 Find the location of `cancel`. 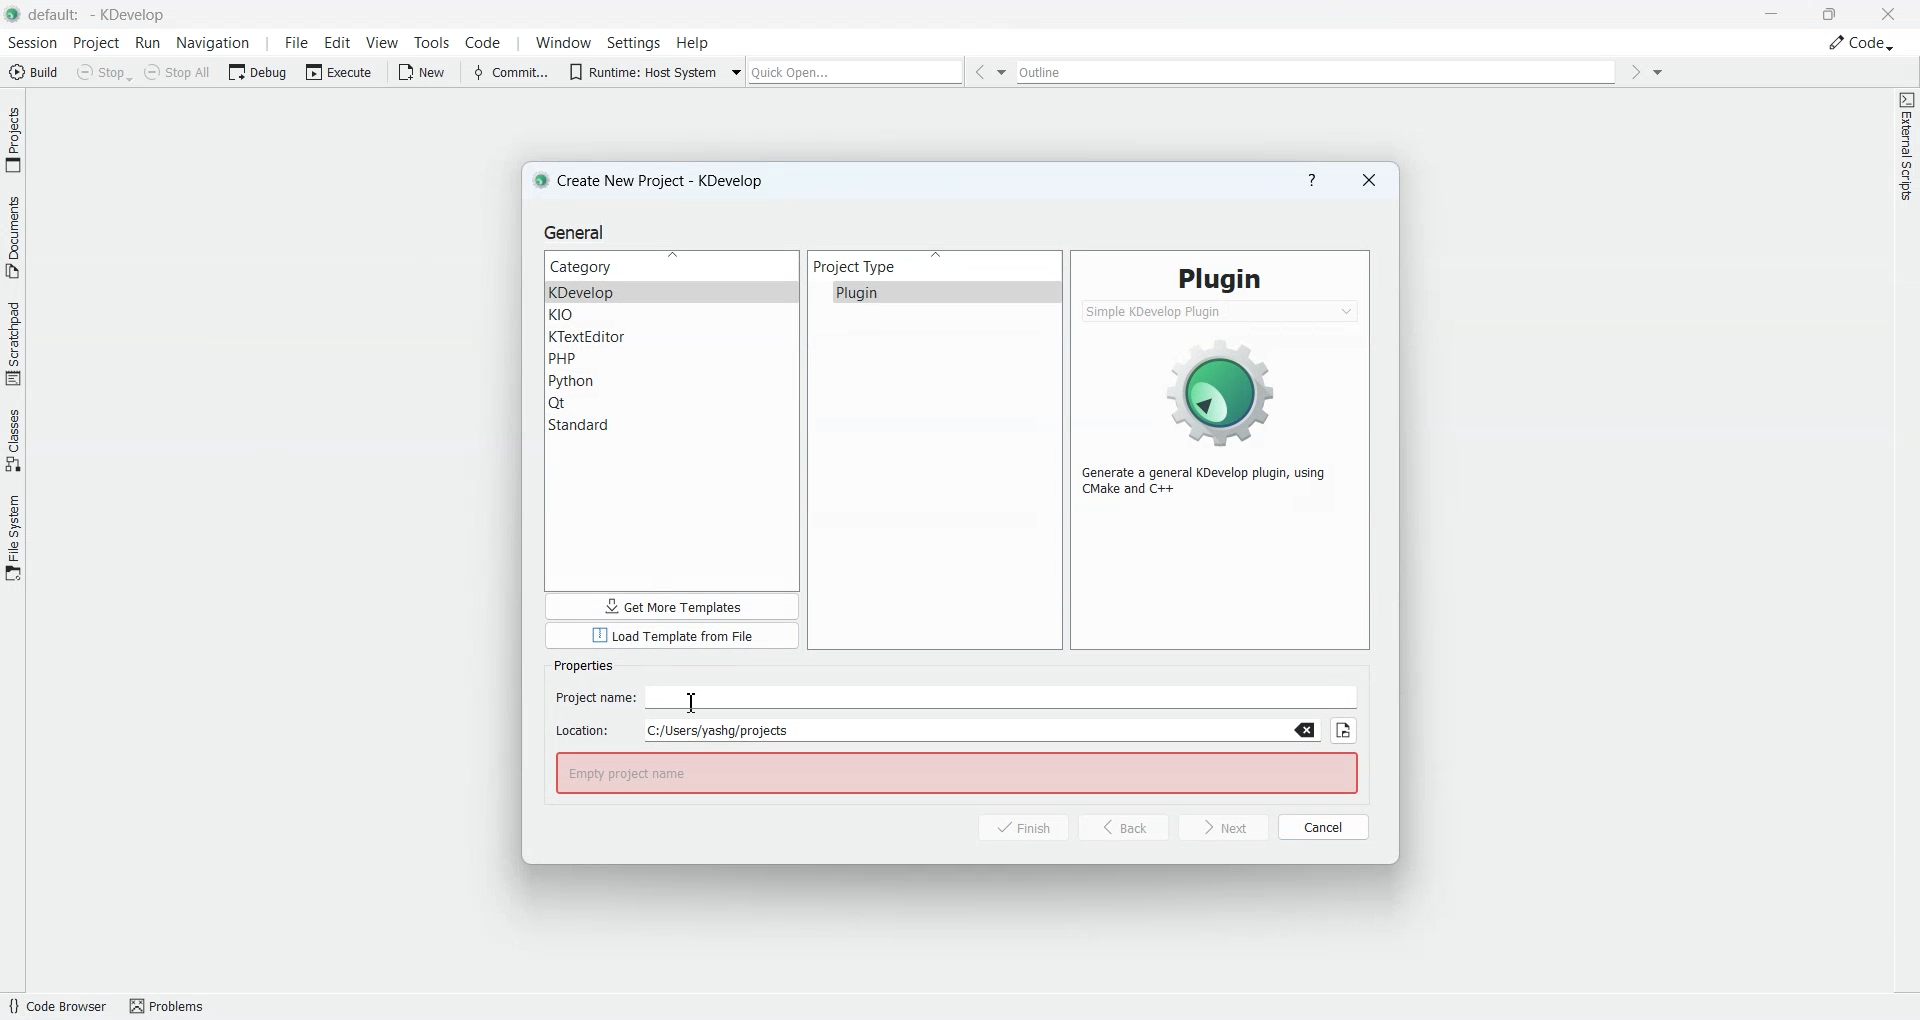

cancel is located at coordinates (1324, 825).